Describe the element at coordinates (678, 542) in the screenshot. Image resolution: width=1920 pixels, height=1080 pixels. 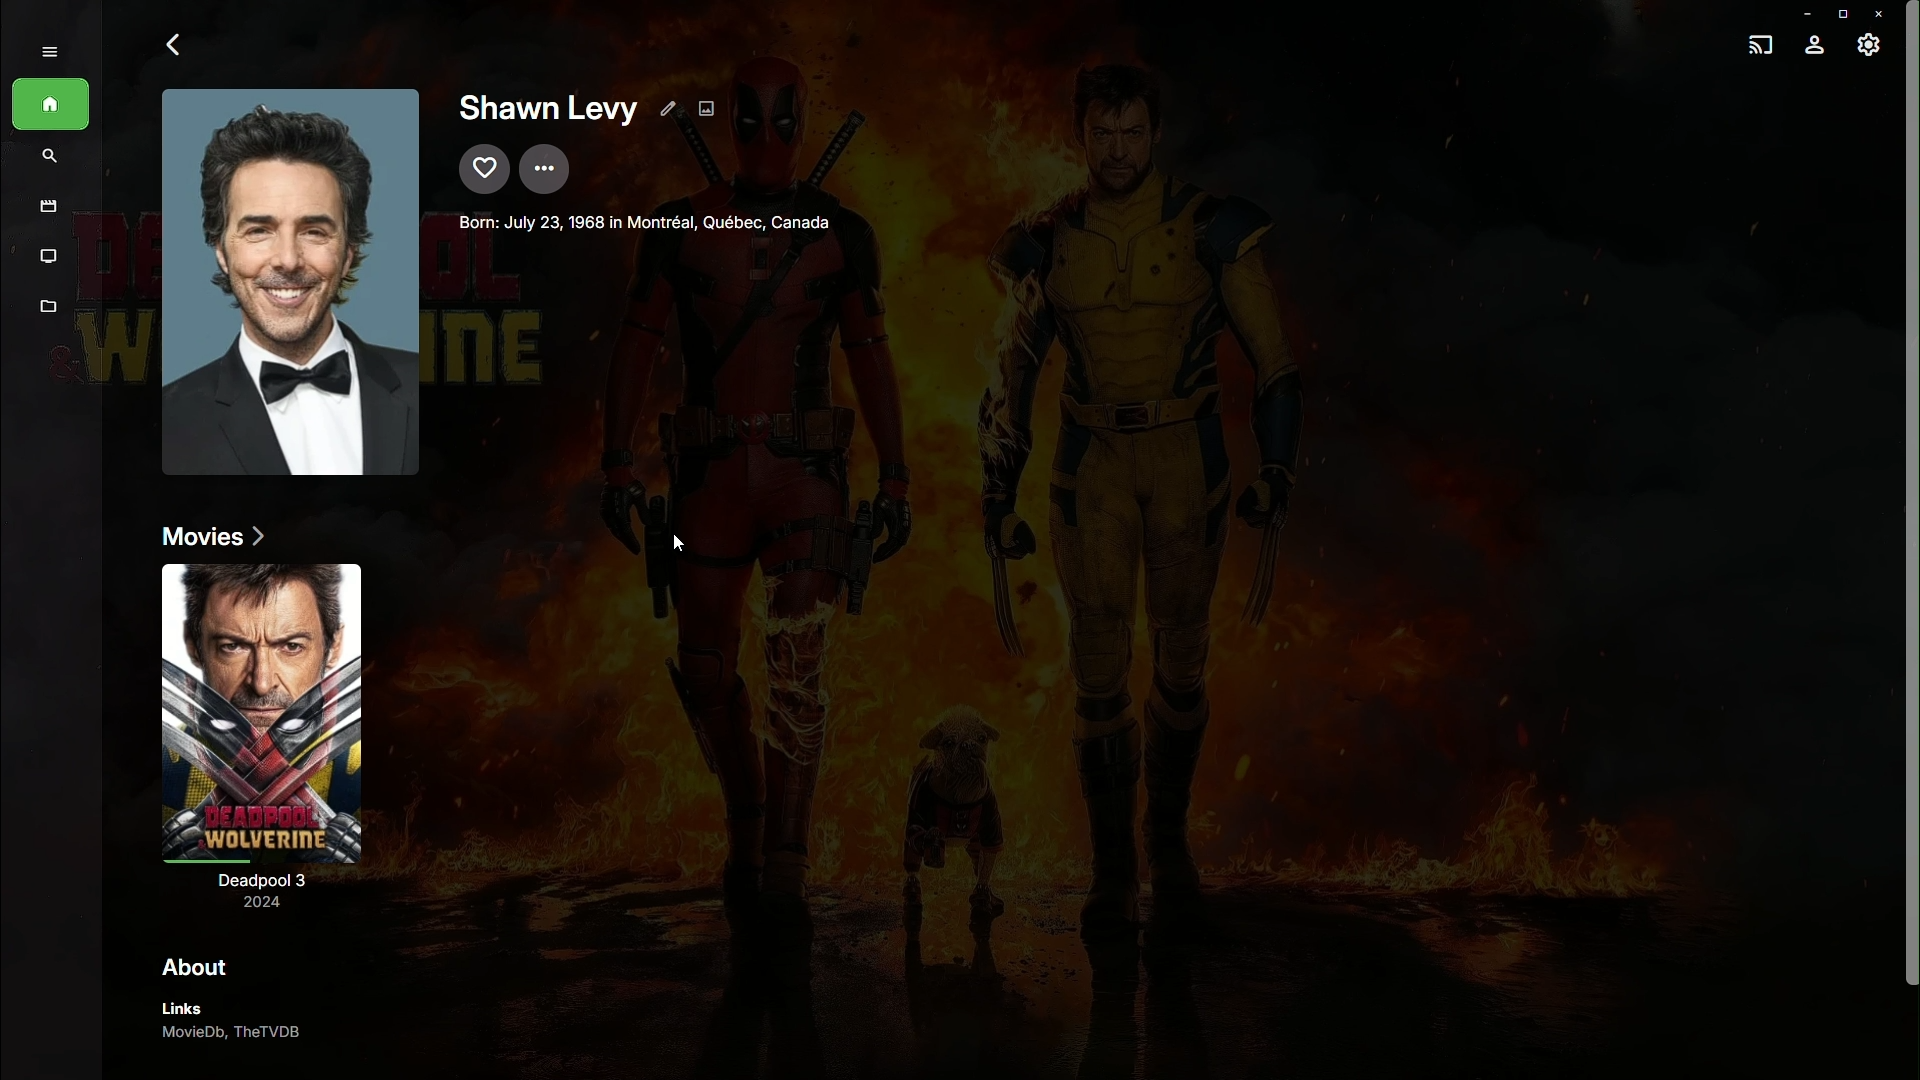
I see `Cursor` at that location.